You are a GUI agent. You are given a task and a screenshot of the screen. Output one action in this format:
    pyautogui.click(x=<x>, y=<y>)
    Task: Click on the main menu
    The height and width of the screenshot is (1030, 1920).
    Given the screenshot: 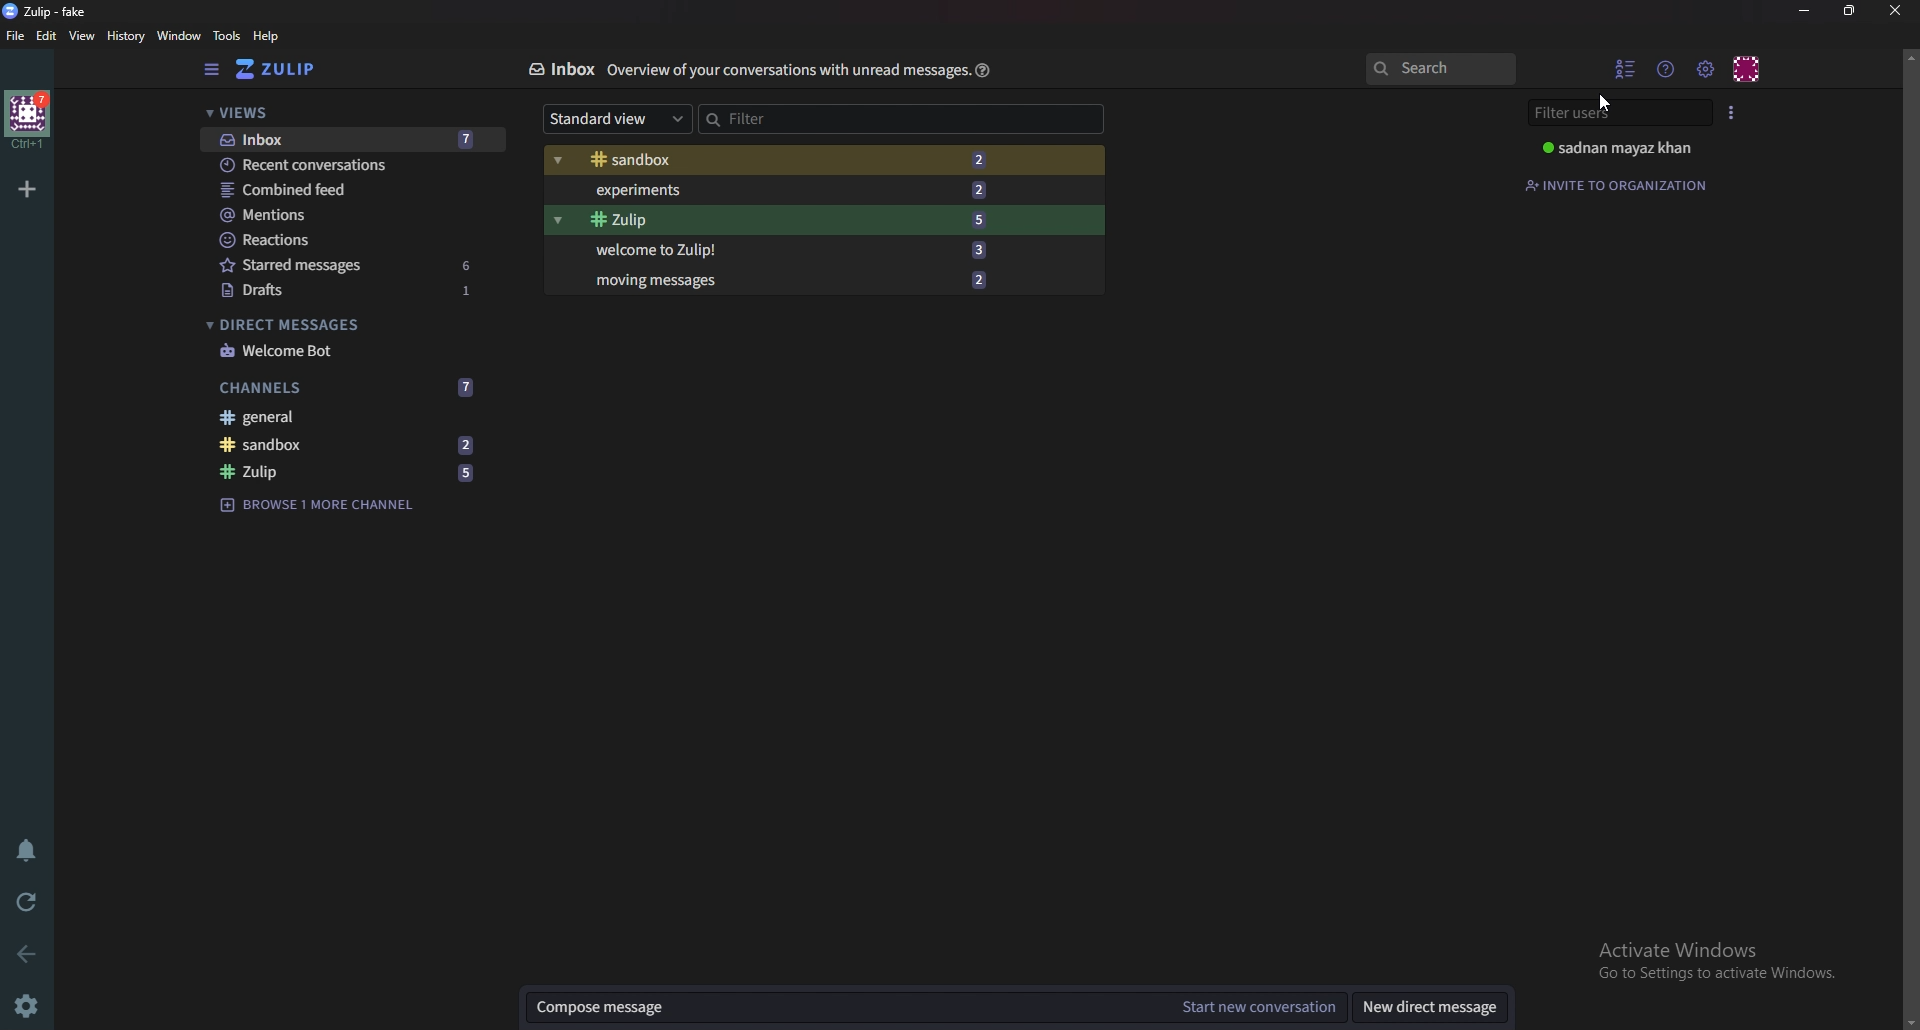 What is the action you would take?
    pyautogui.click(x=1706, y=69)
    